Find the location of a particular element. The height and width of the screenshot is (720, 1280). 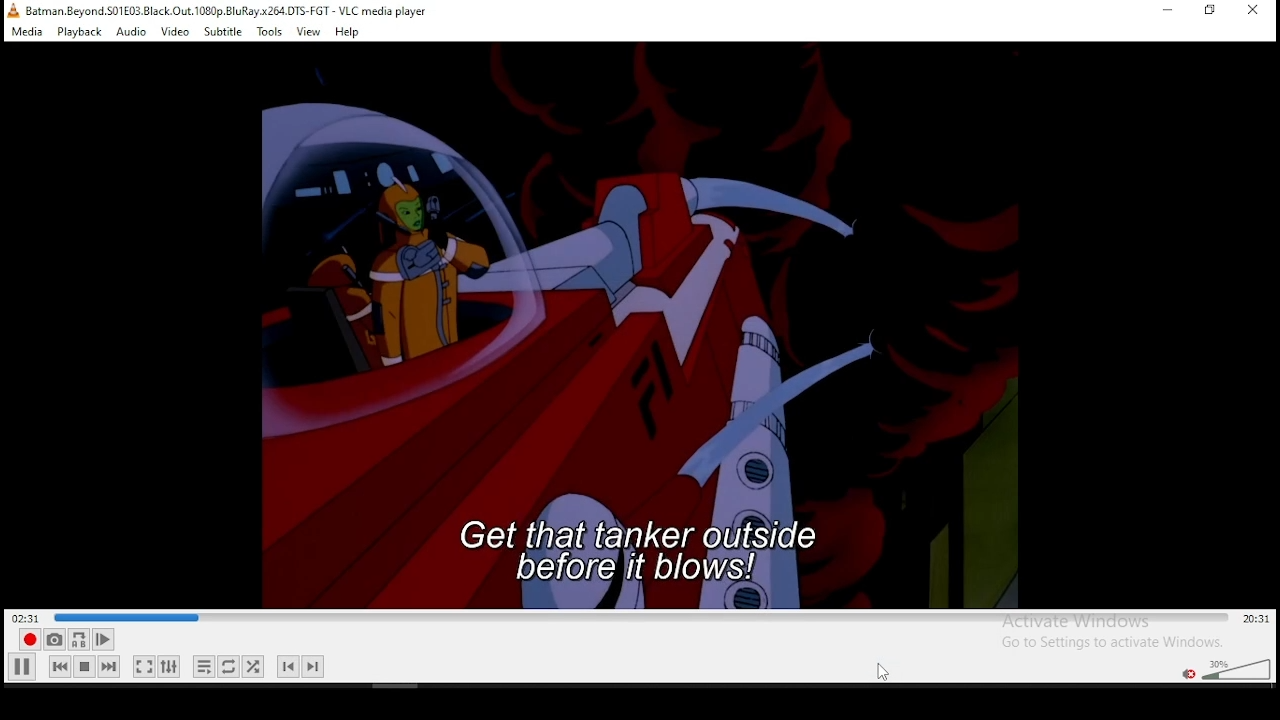

video is located at coordinates (175, 33).